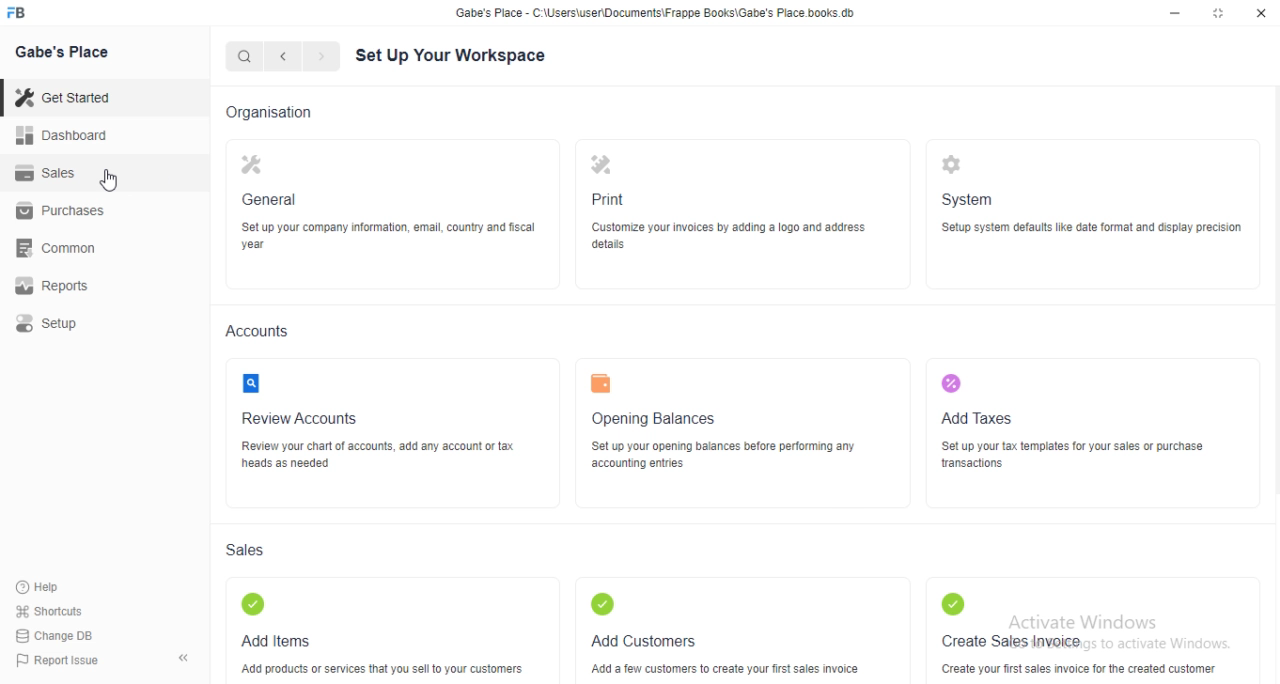  I want to click on search, so click(244, 56).